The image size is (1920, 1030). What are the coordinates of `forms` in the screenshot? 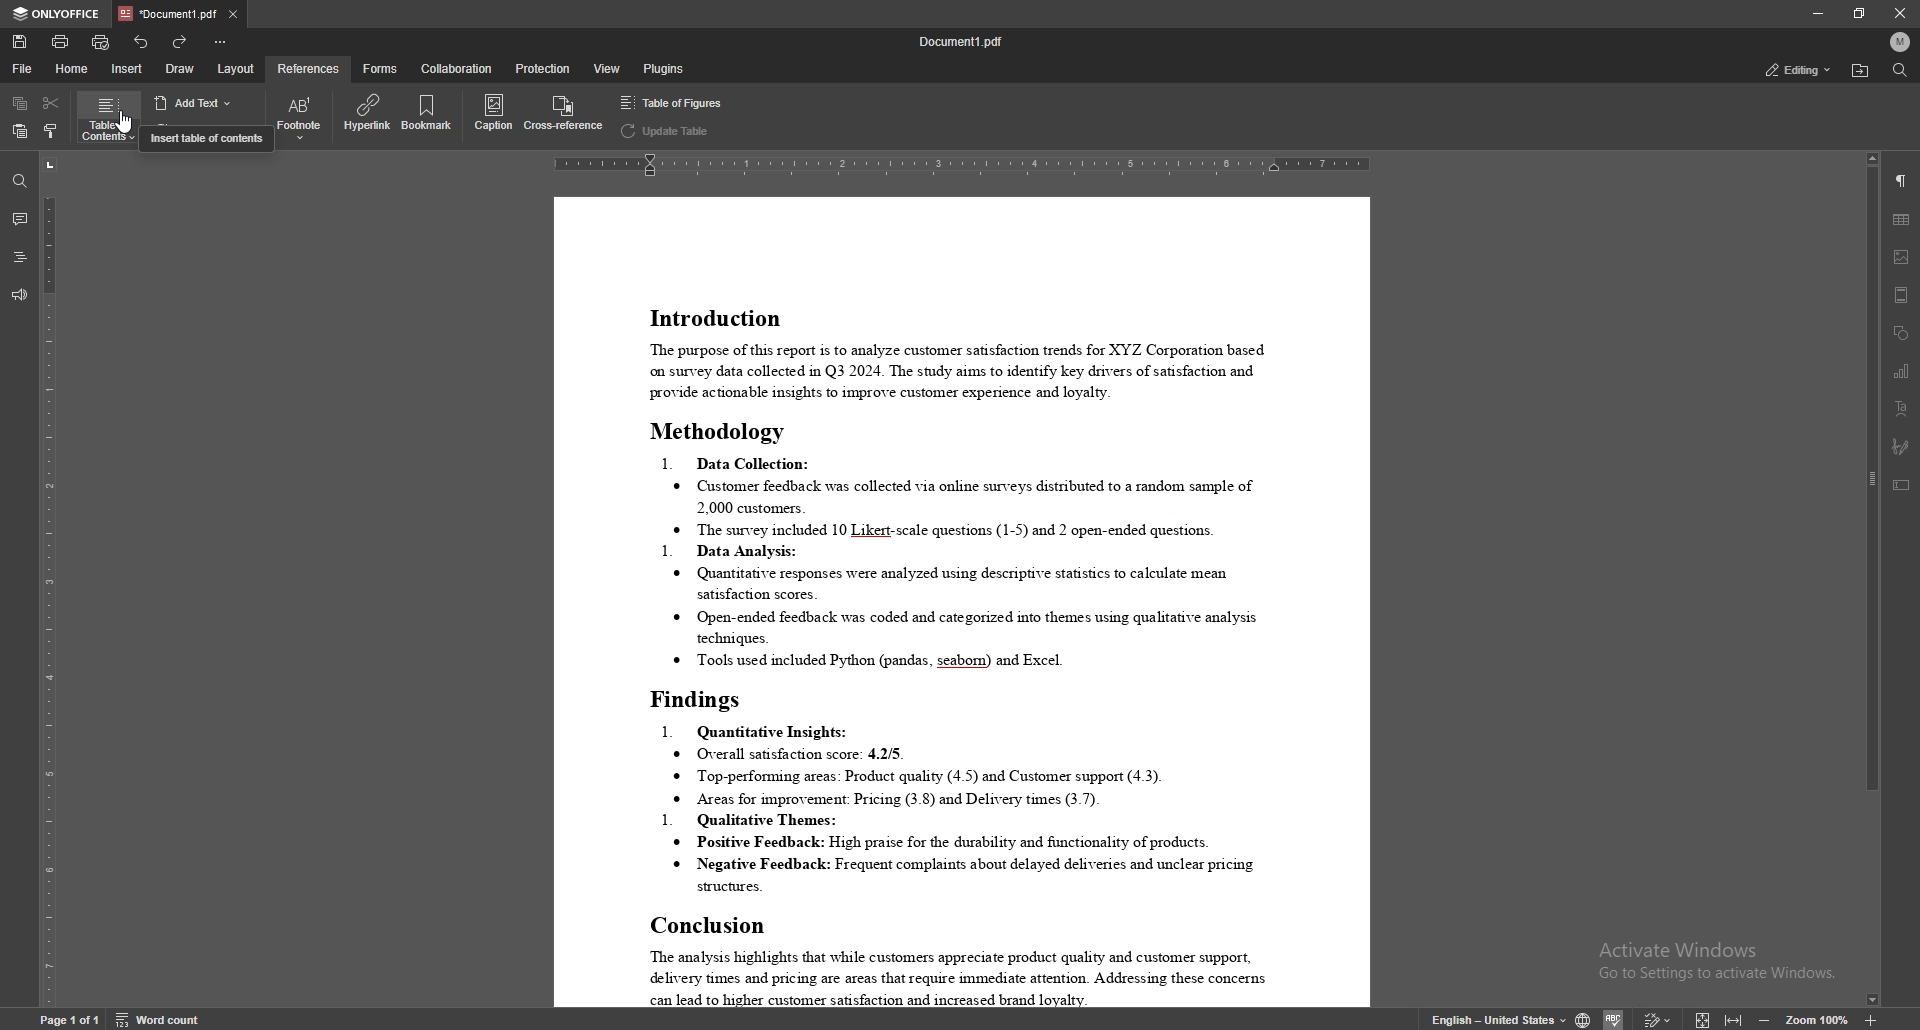 It's located at (380, 69).